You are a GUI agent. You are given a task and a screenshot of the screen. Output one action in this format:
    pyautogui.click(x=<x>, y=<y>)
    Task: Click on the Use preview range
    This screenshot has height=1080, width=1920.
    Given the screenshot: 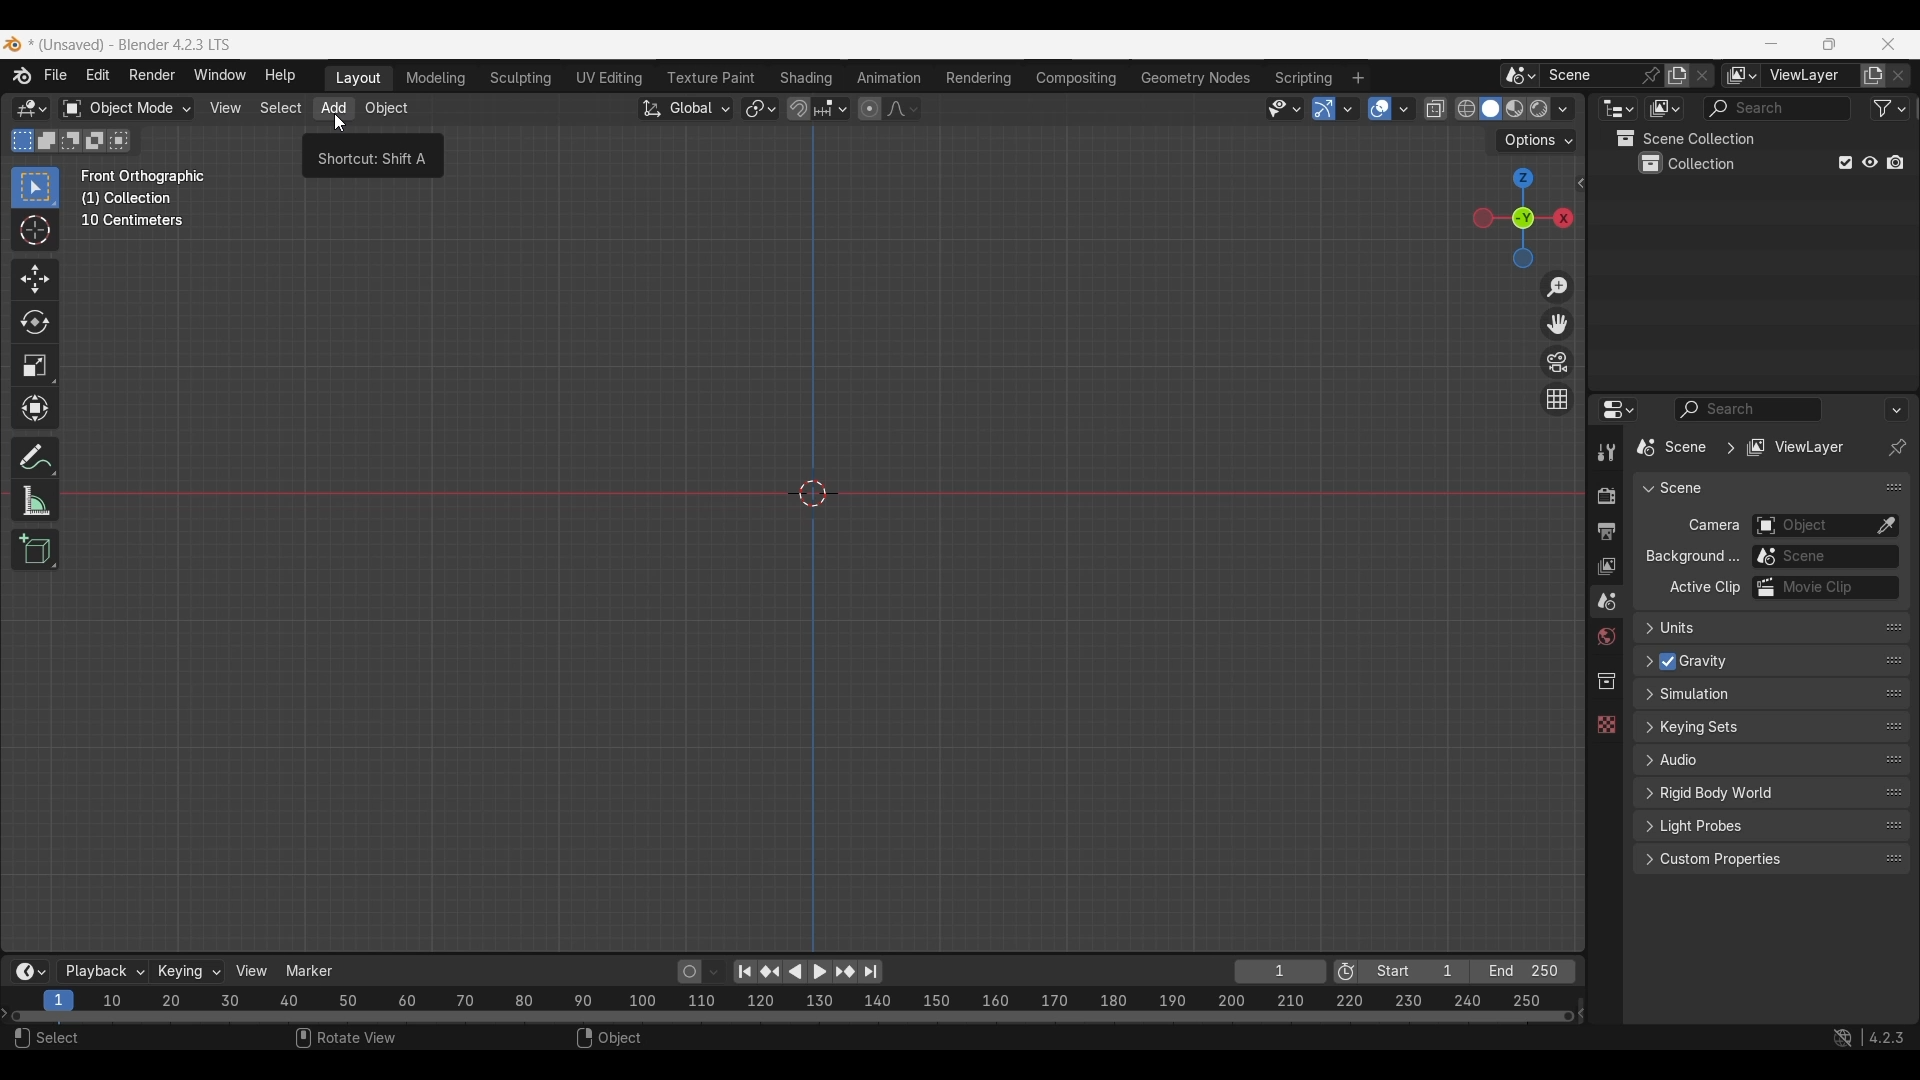 What is the action you would take?
    pyautogui.click(x=1346, y=972)
    